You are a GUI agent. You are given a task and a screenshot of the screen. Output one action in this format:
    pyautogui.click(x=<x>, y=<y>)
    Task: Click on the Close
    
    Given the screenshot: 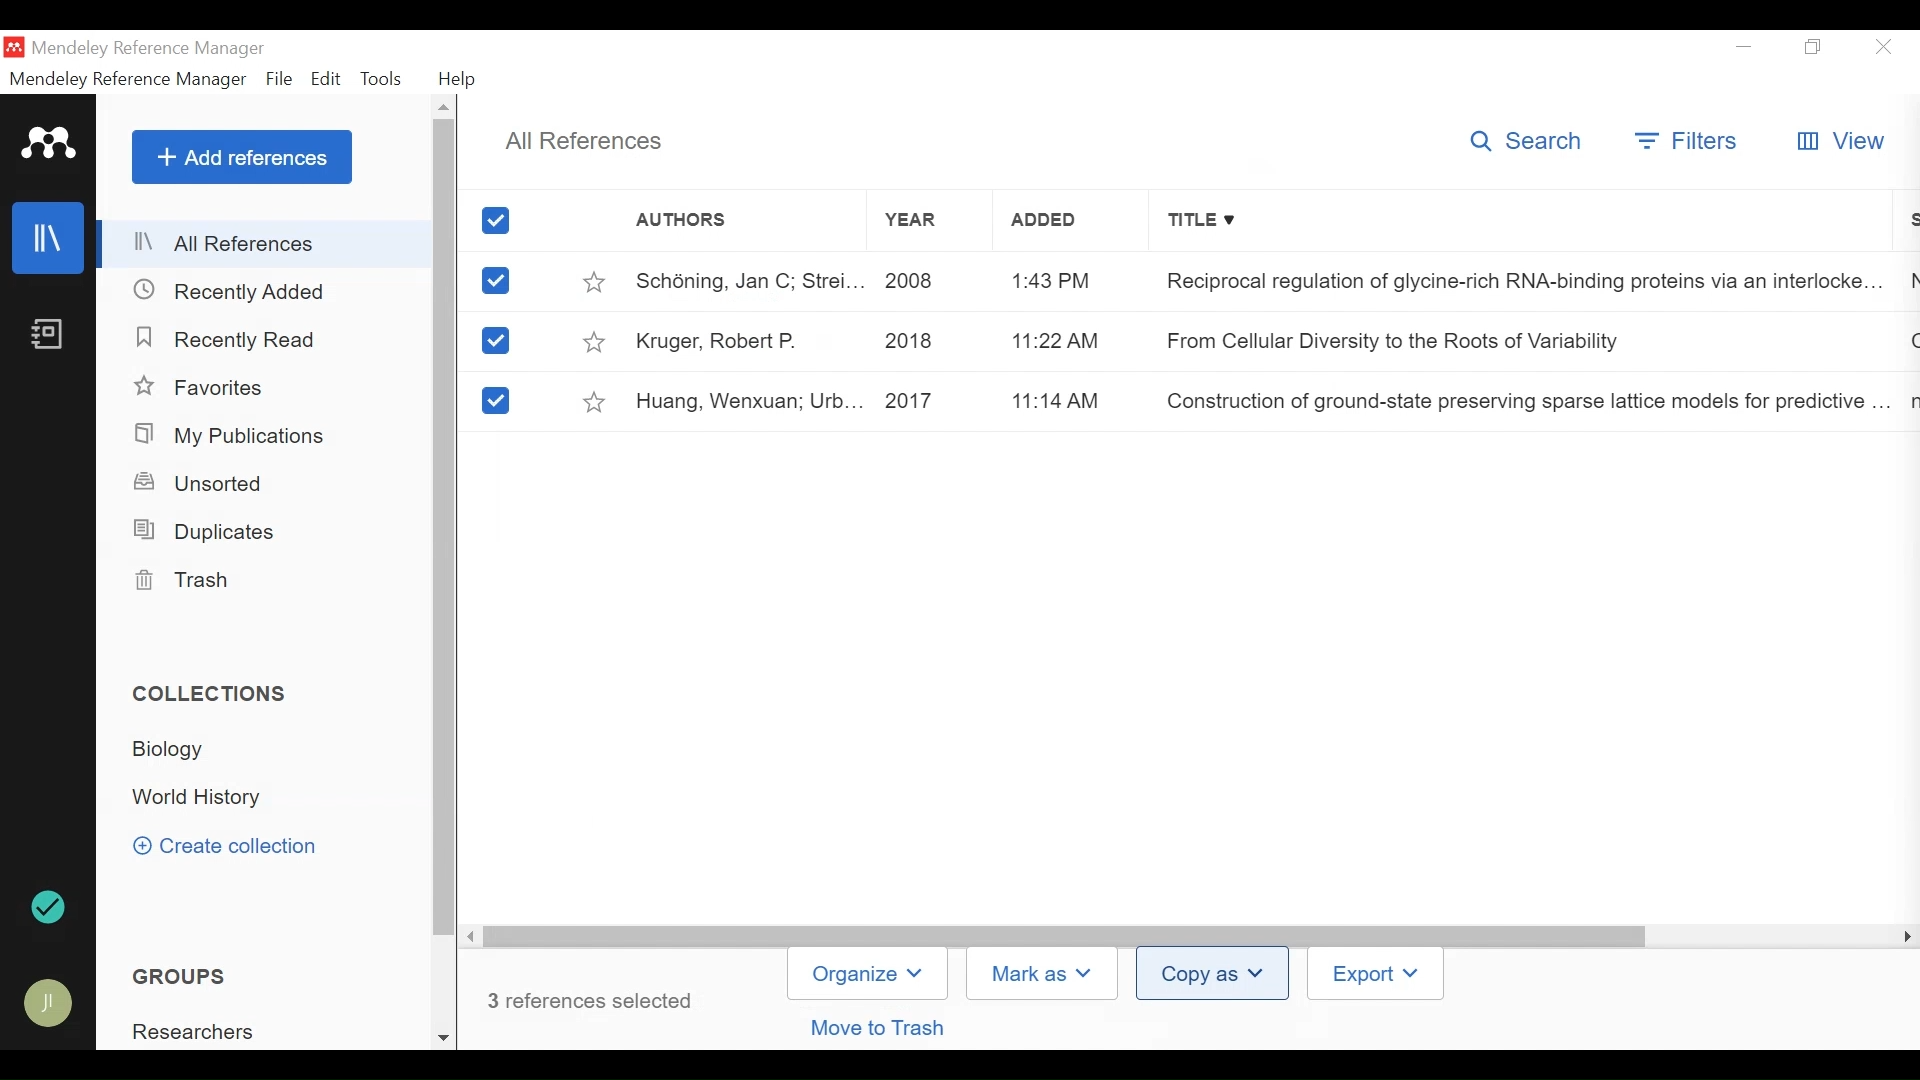 What is the action you would take?
    pyautogui.click(x=1885, y=47)
    